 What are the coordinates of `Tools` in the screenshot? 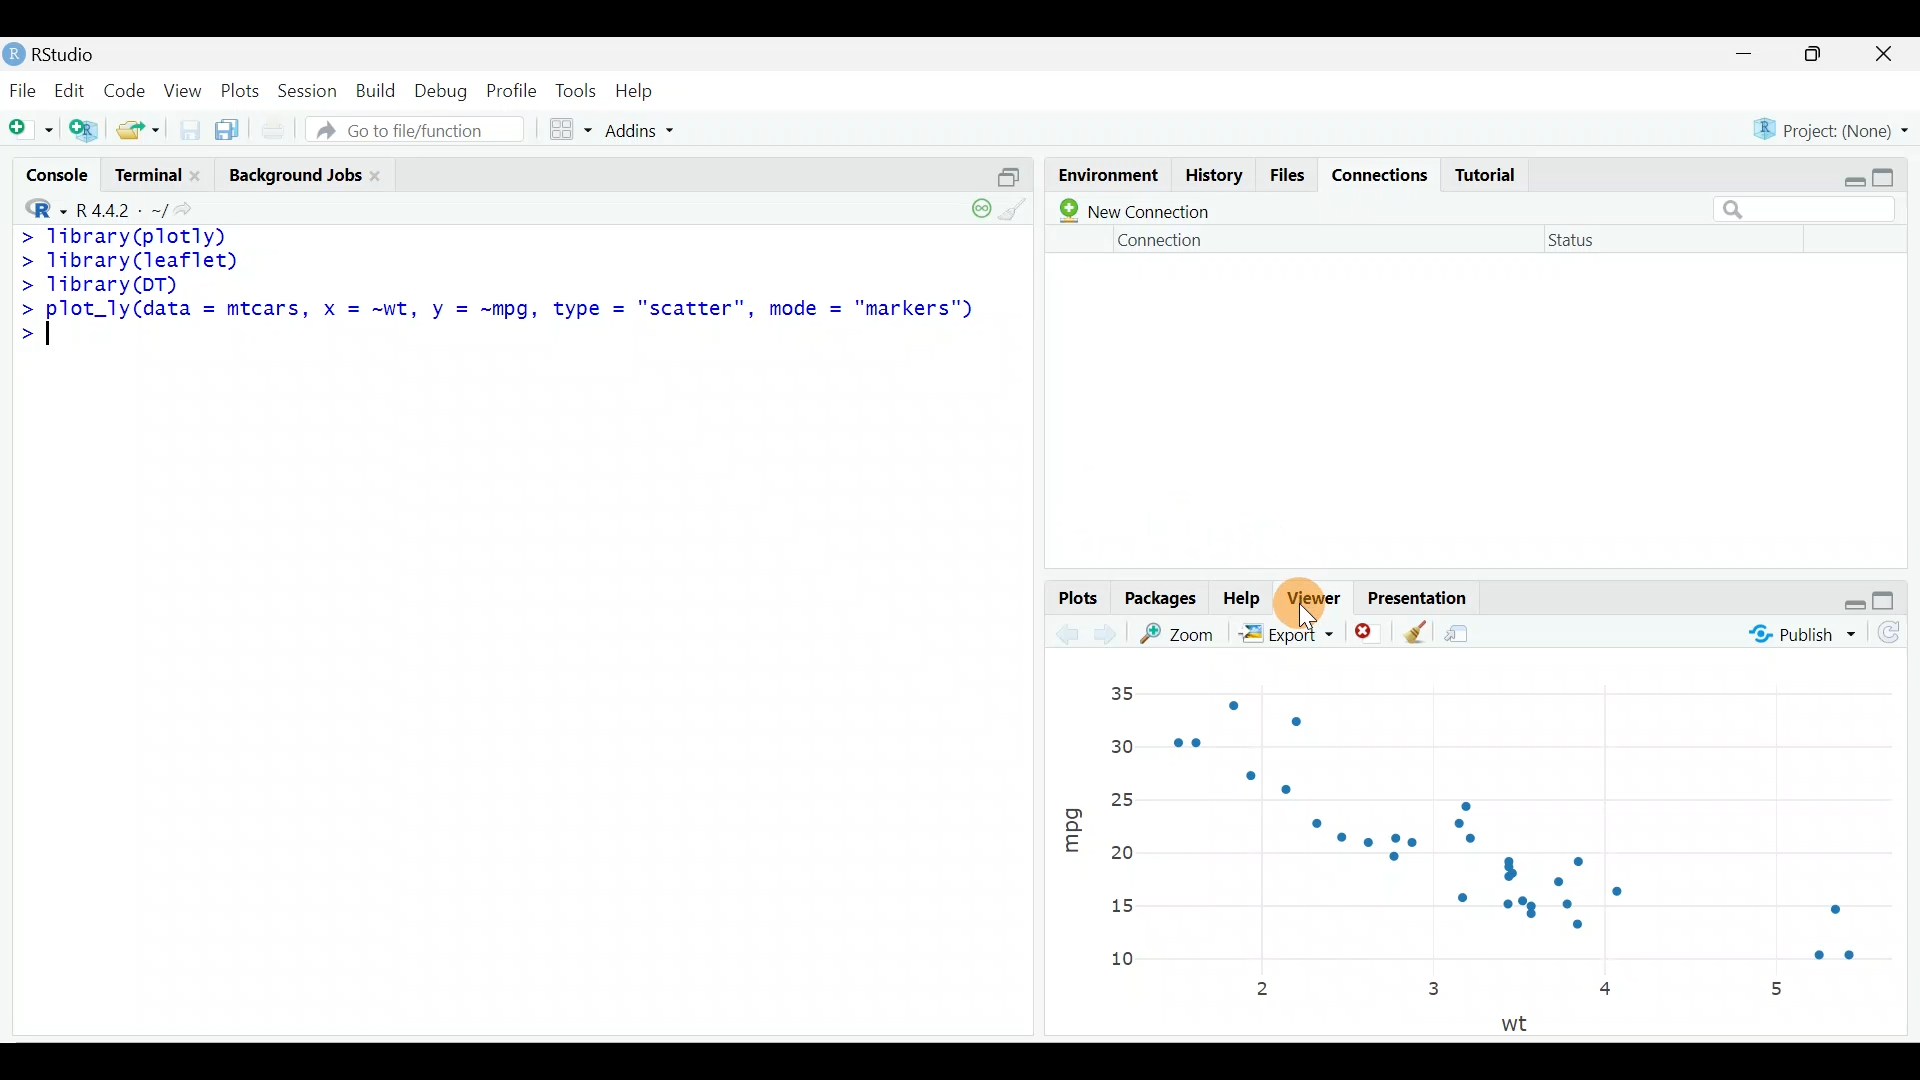 It's located at (577, 88).